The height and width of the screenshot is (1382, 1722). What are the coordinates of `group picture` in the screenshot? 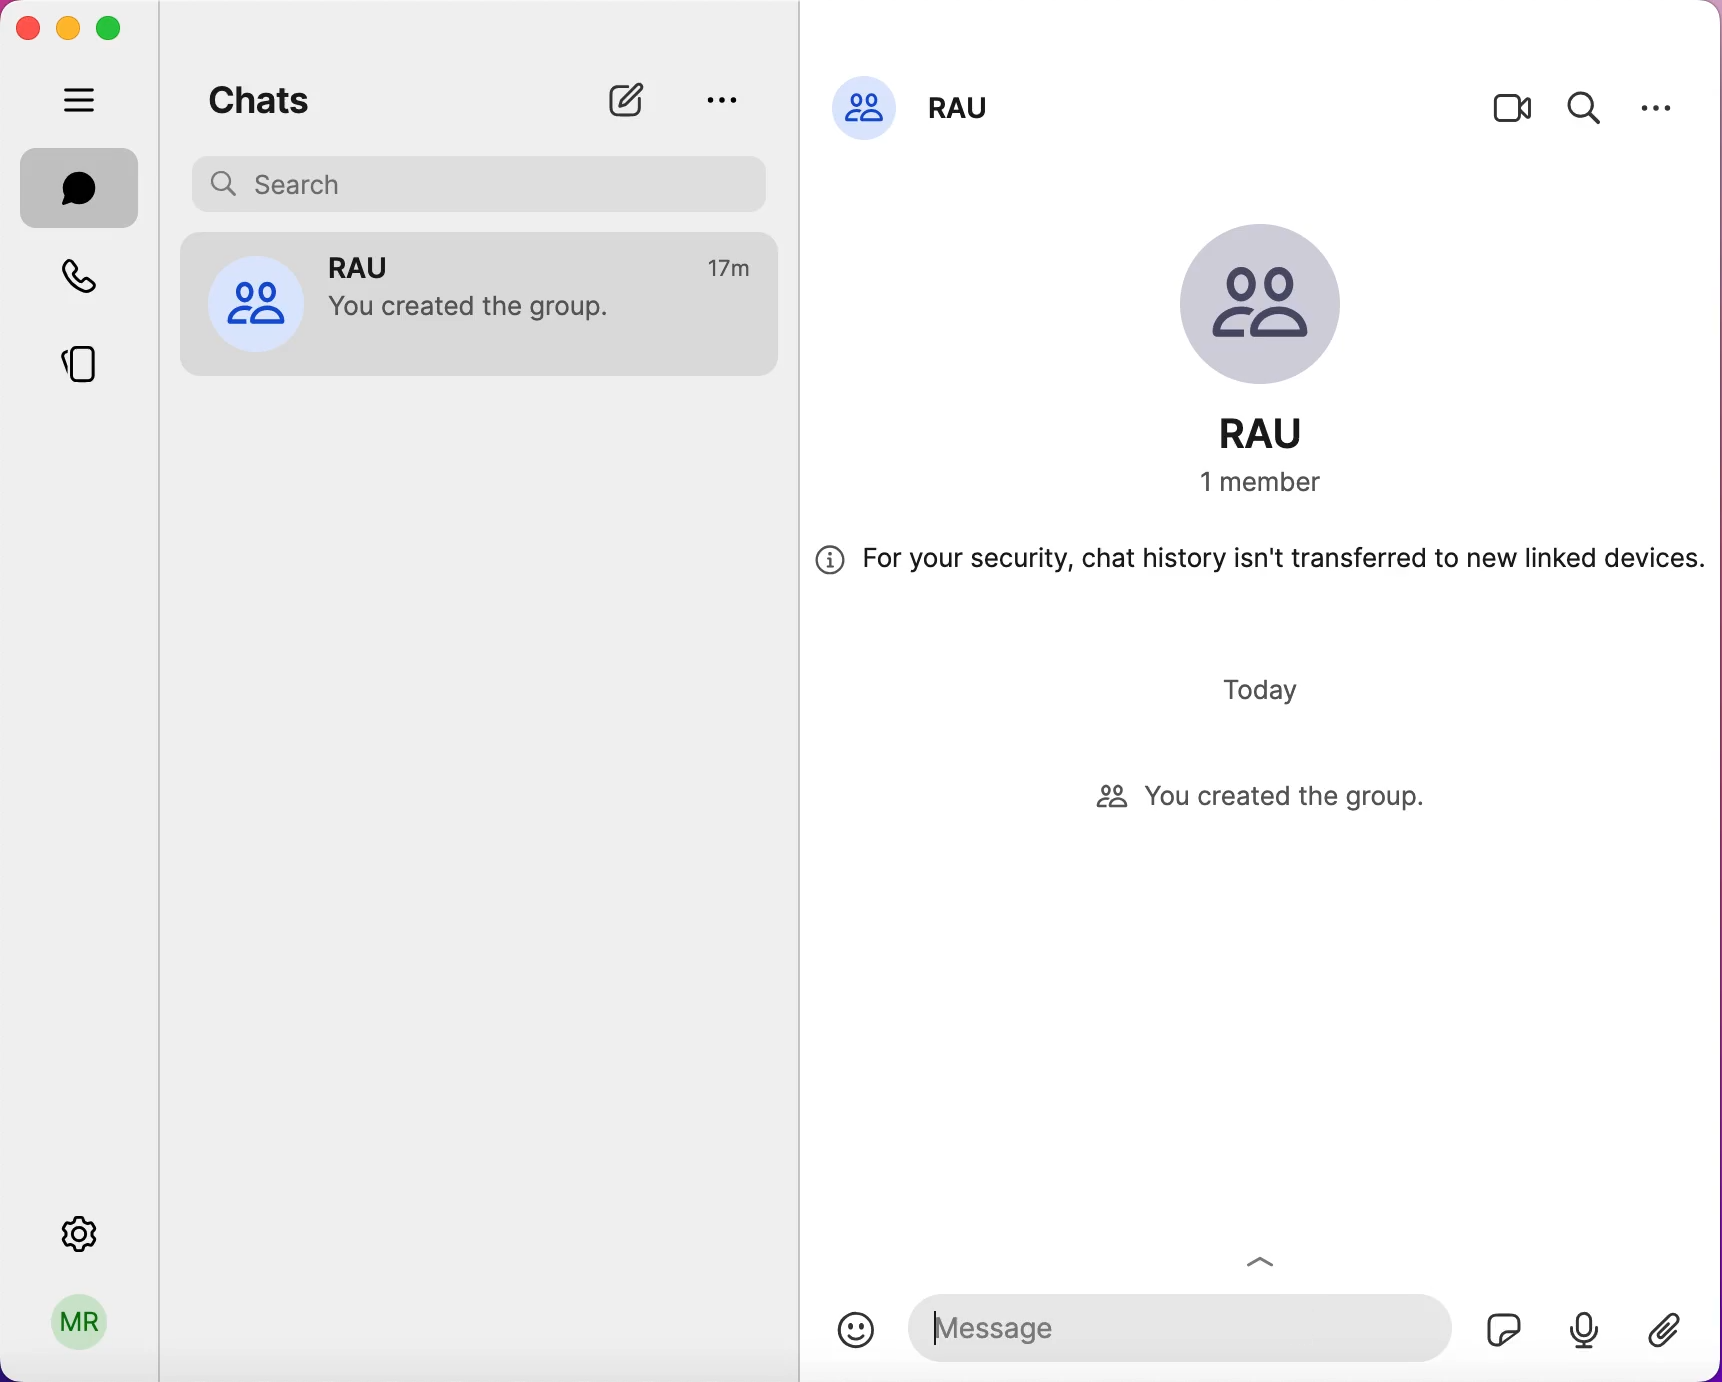 It's located at (1278, 309).